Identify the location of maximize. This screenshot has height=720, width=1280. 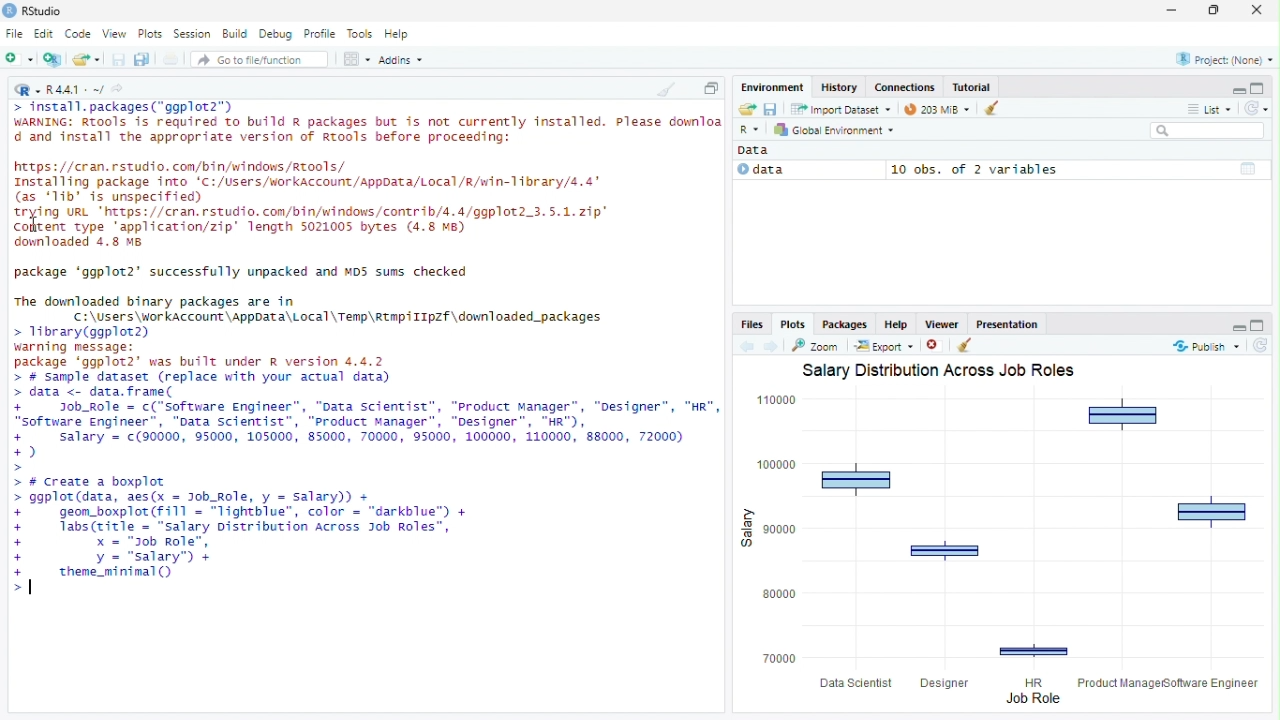
(1261, 324).